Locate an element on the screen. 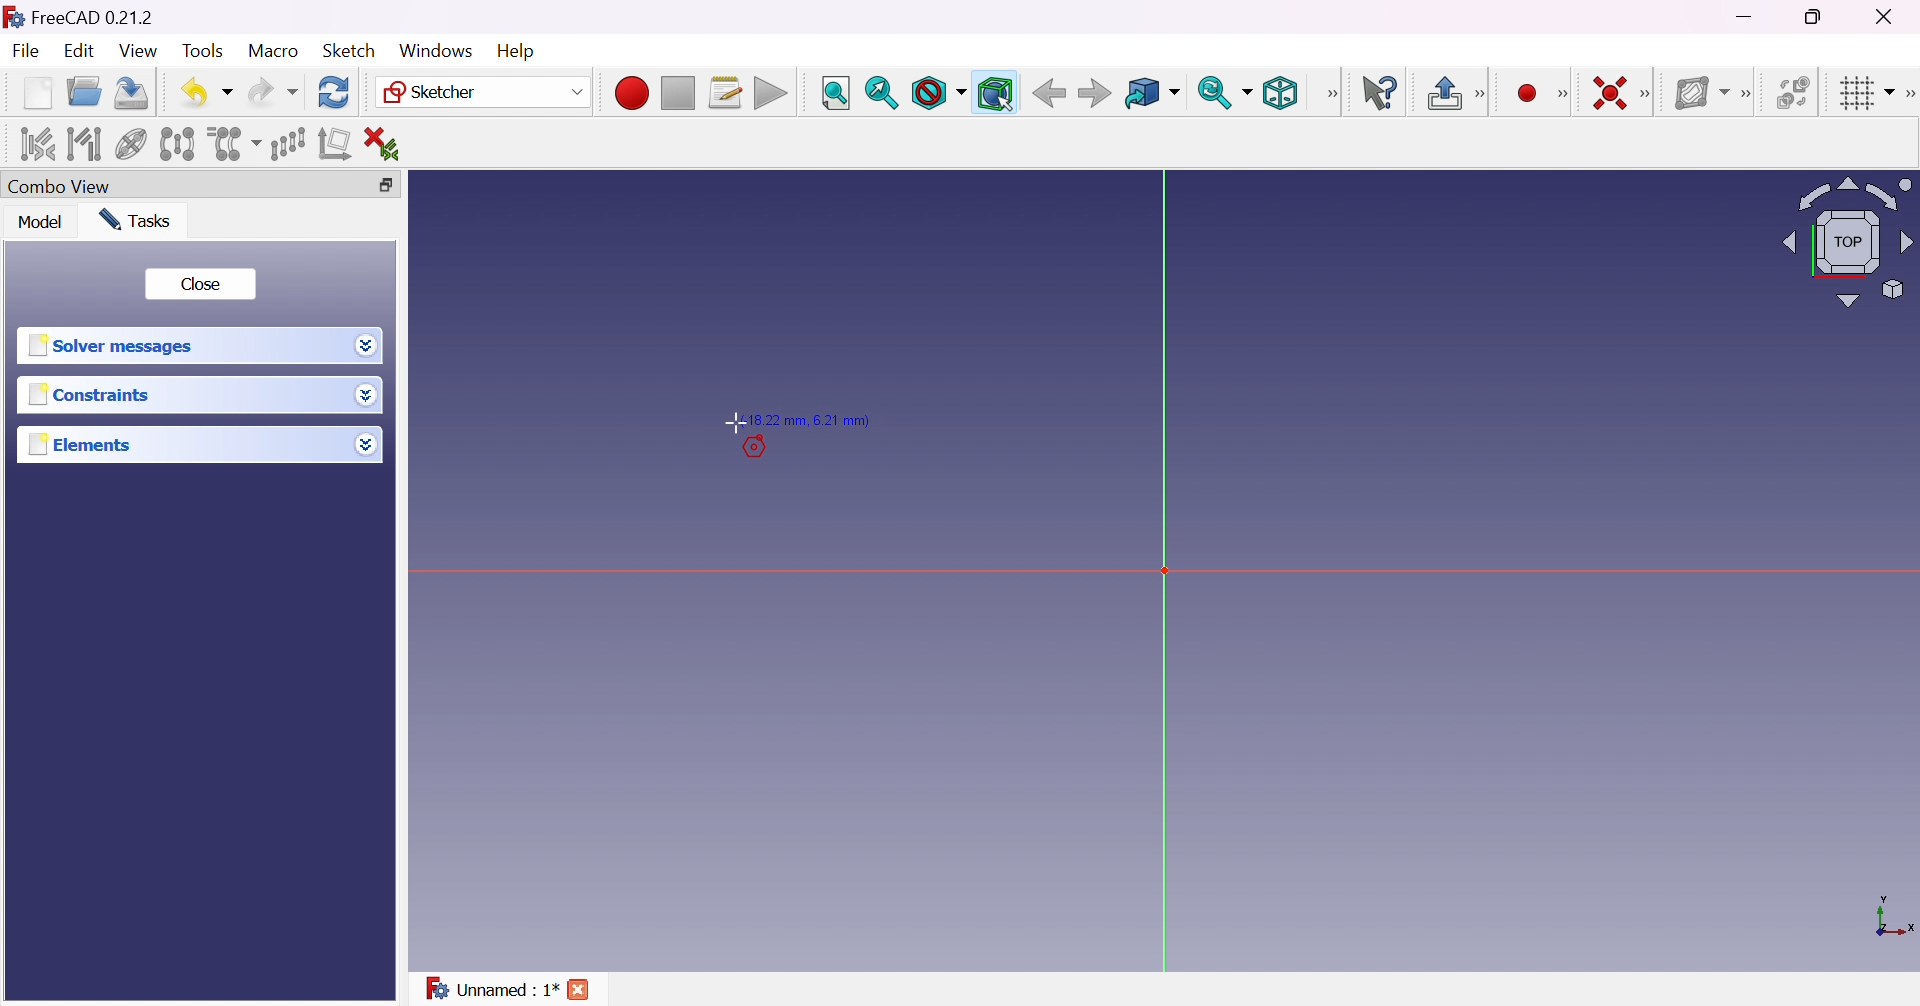 Image resolution: width=1920 pixels, height=1006 pixels. Restore down is located at coordinates (396, 185).